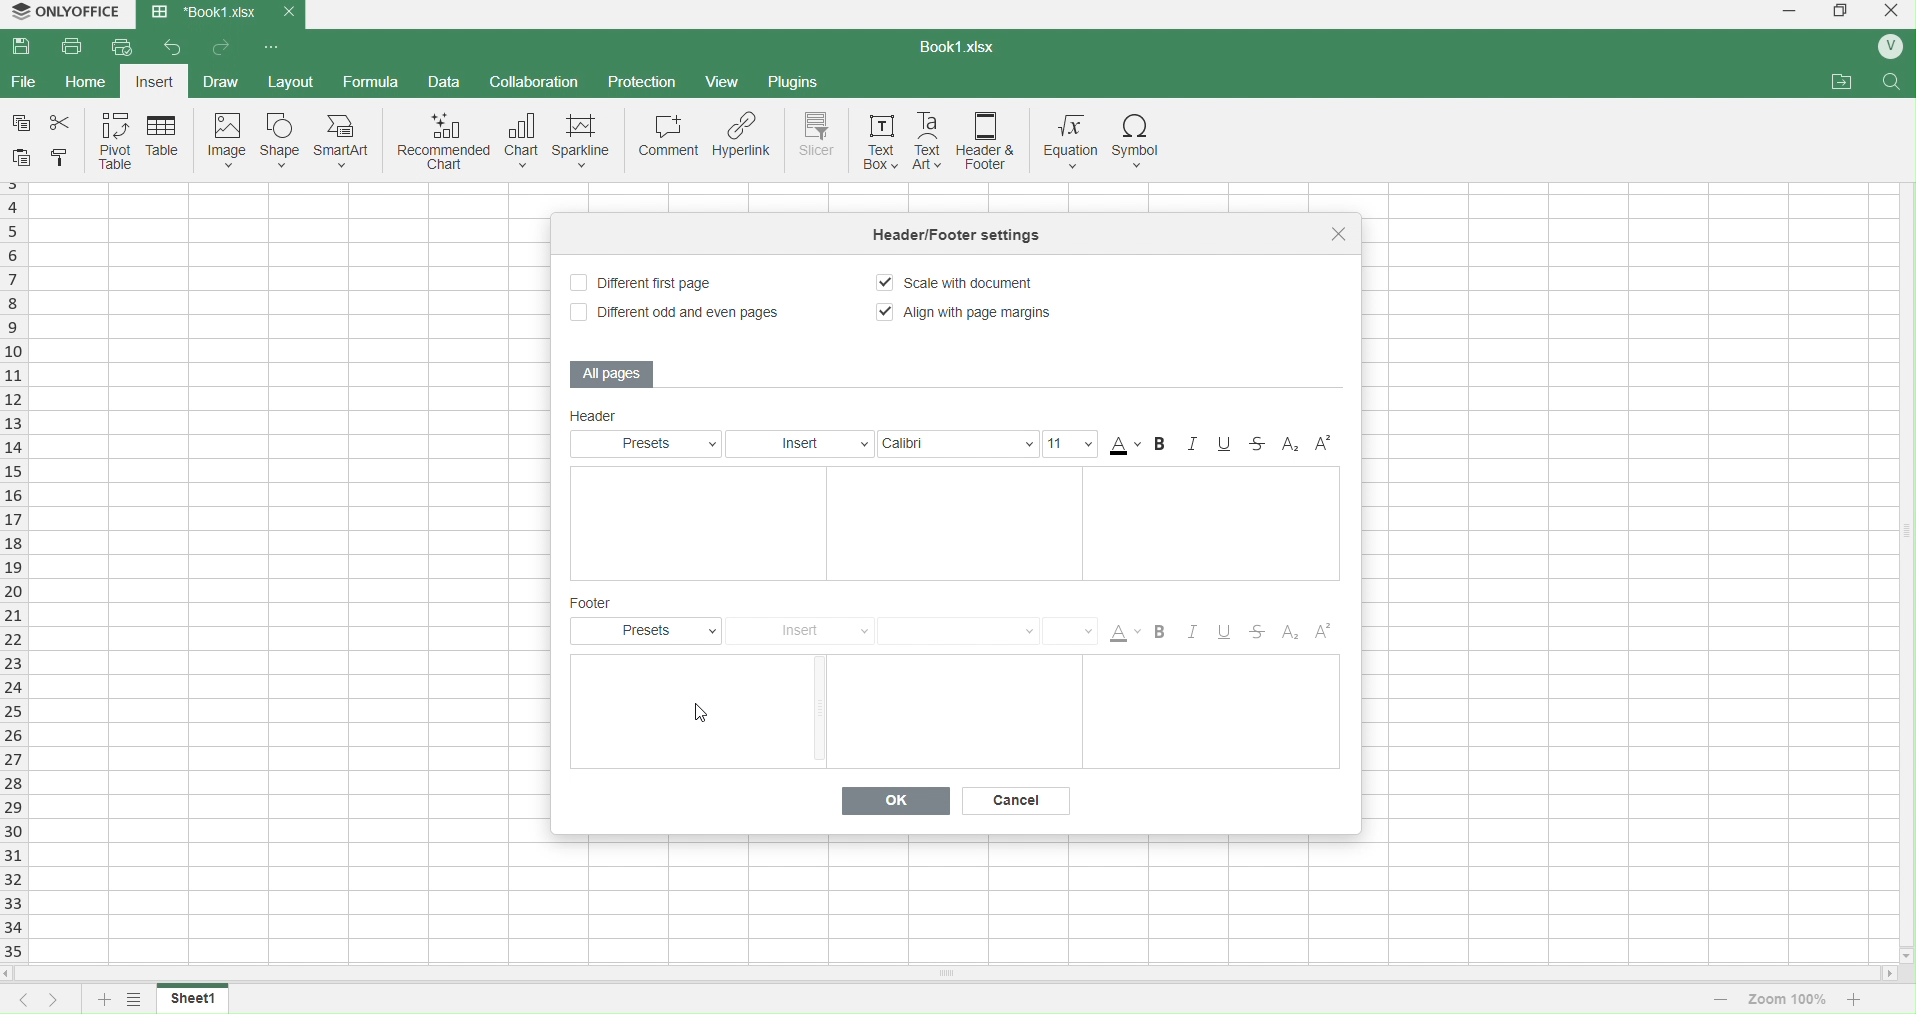 This screenshot has height=1014, width=1916. I want to click on add sheet, so click(102, 1001).